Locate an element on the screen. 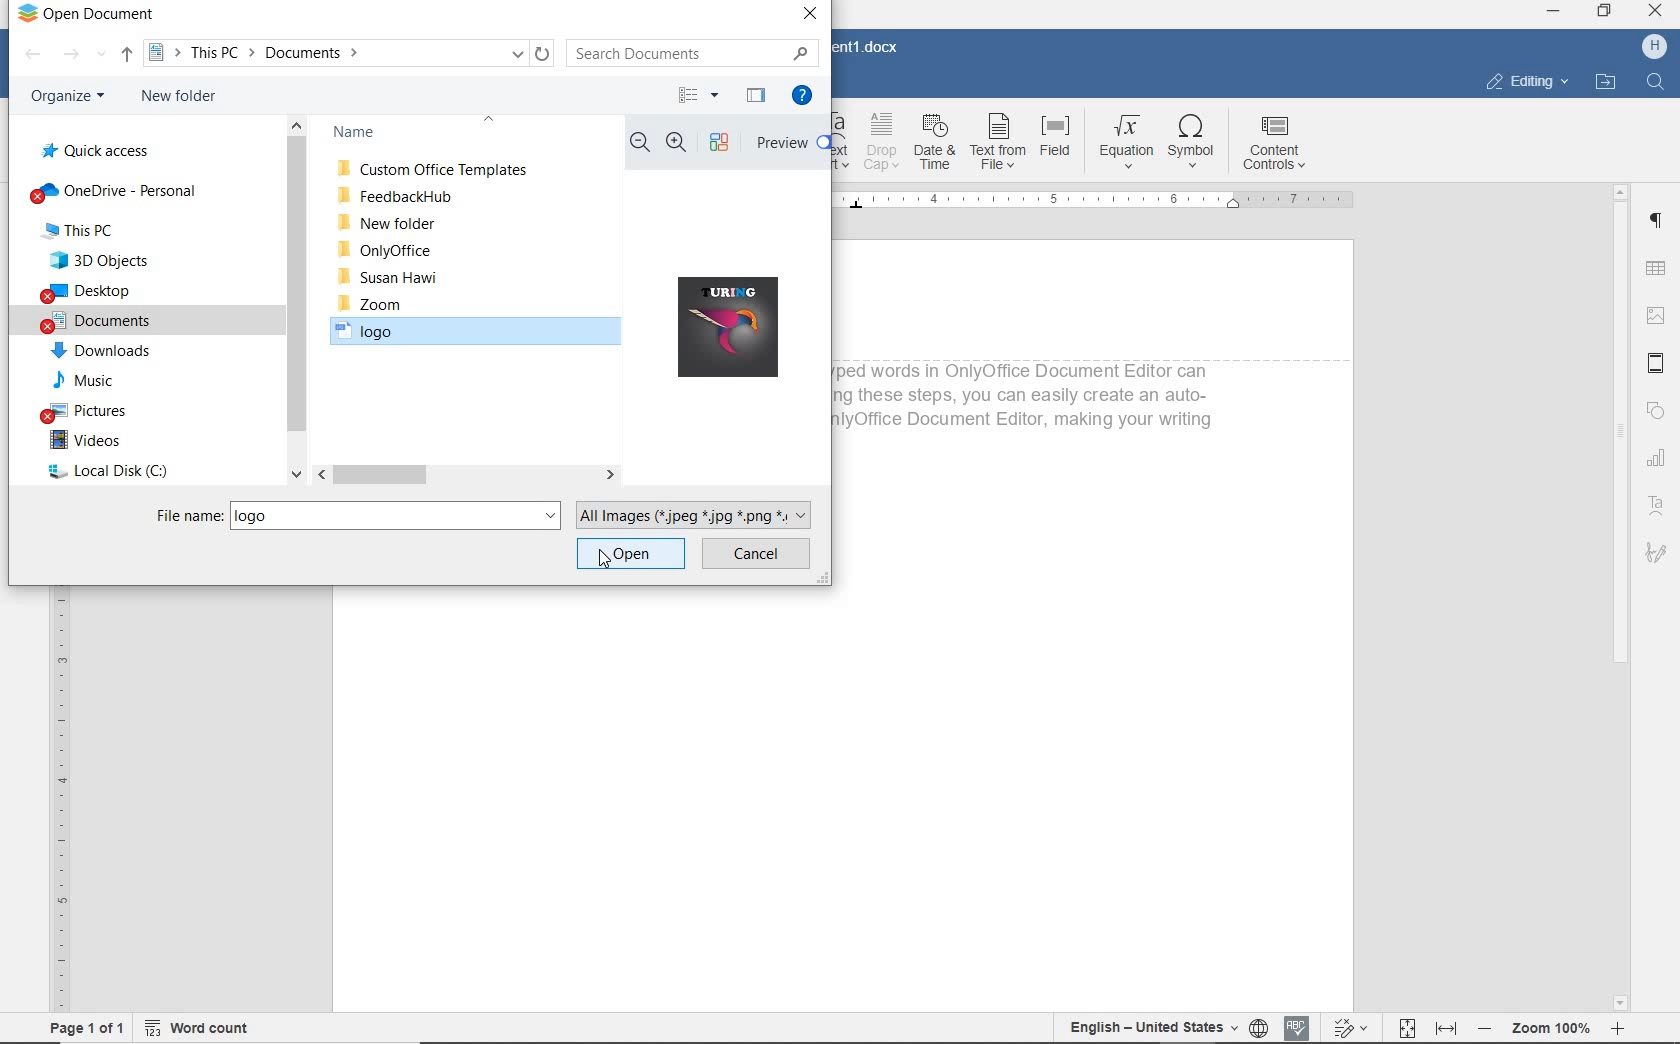 This screenshot has height=1044, width=1680. THIS PC is located at coordinates (96, 230).